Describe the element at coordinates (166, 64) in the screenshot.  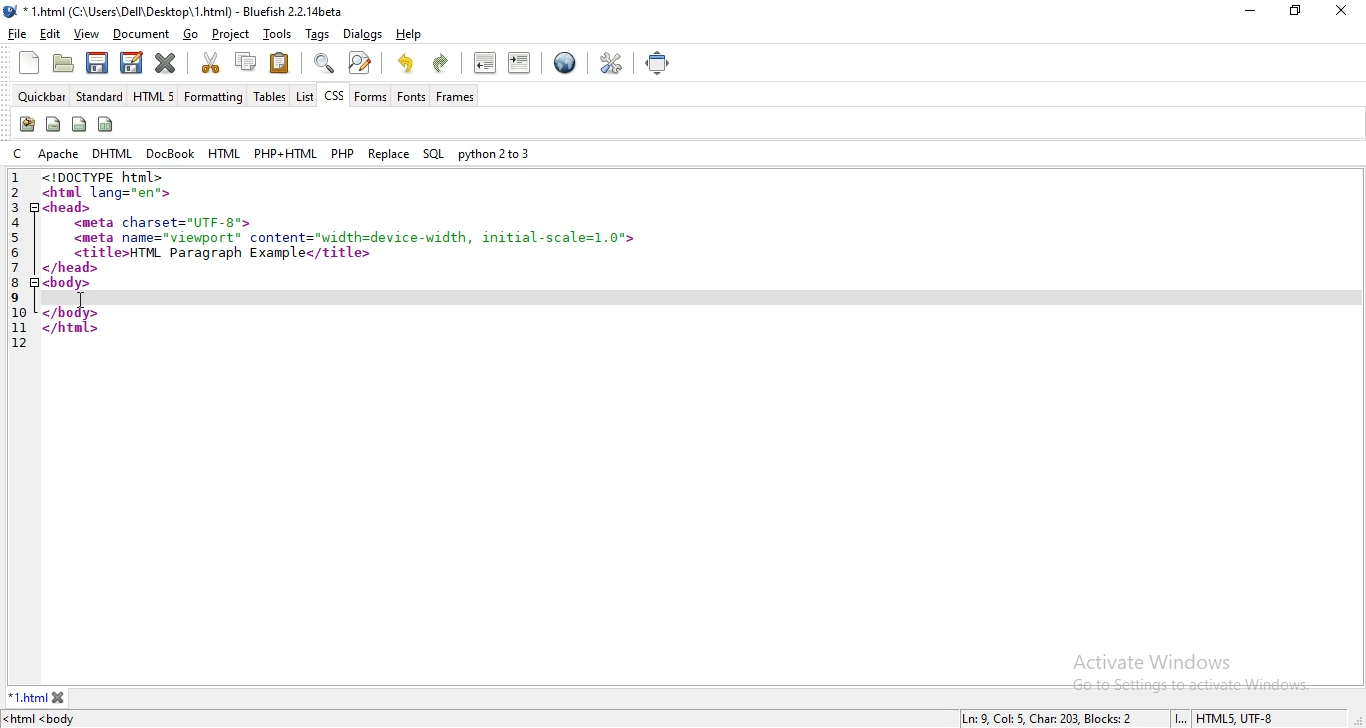
I see `close current file` at that location.